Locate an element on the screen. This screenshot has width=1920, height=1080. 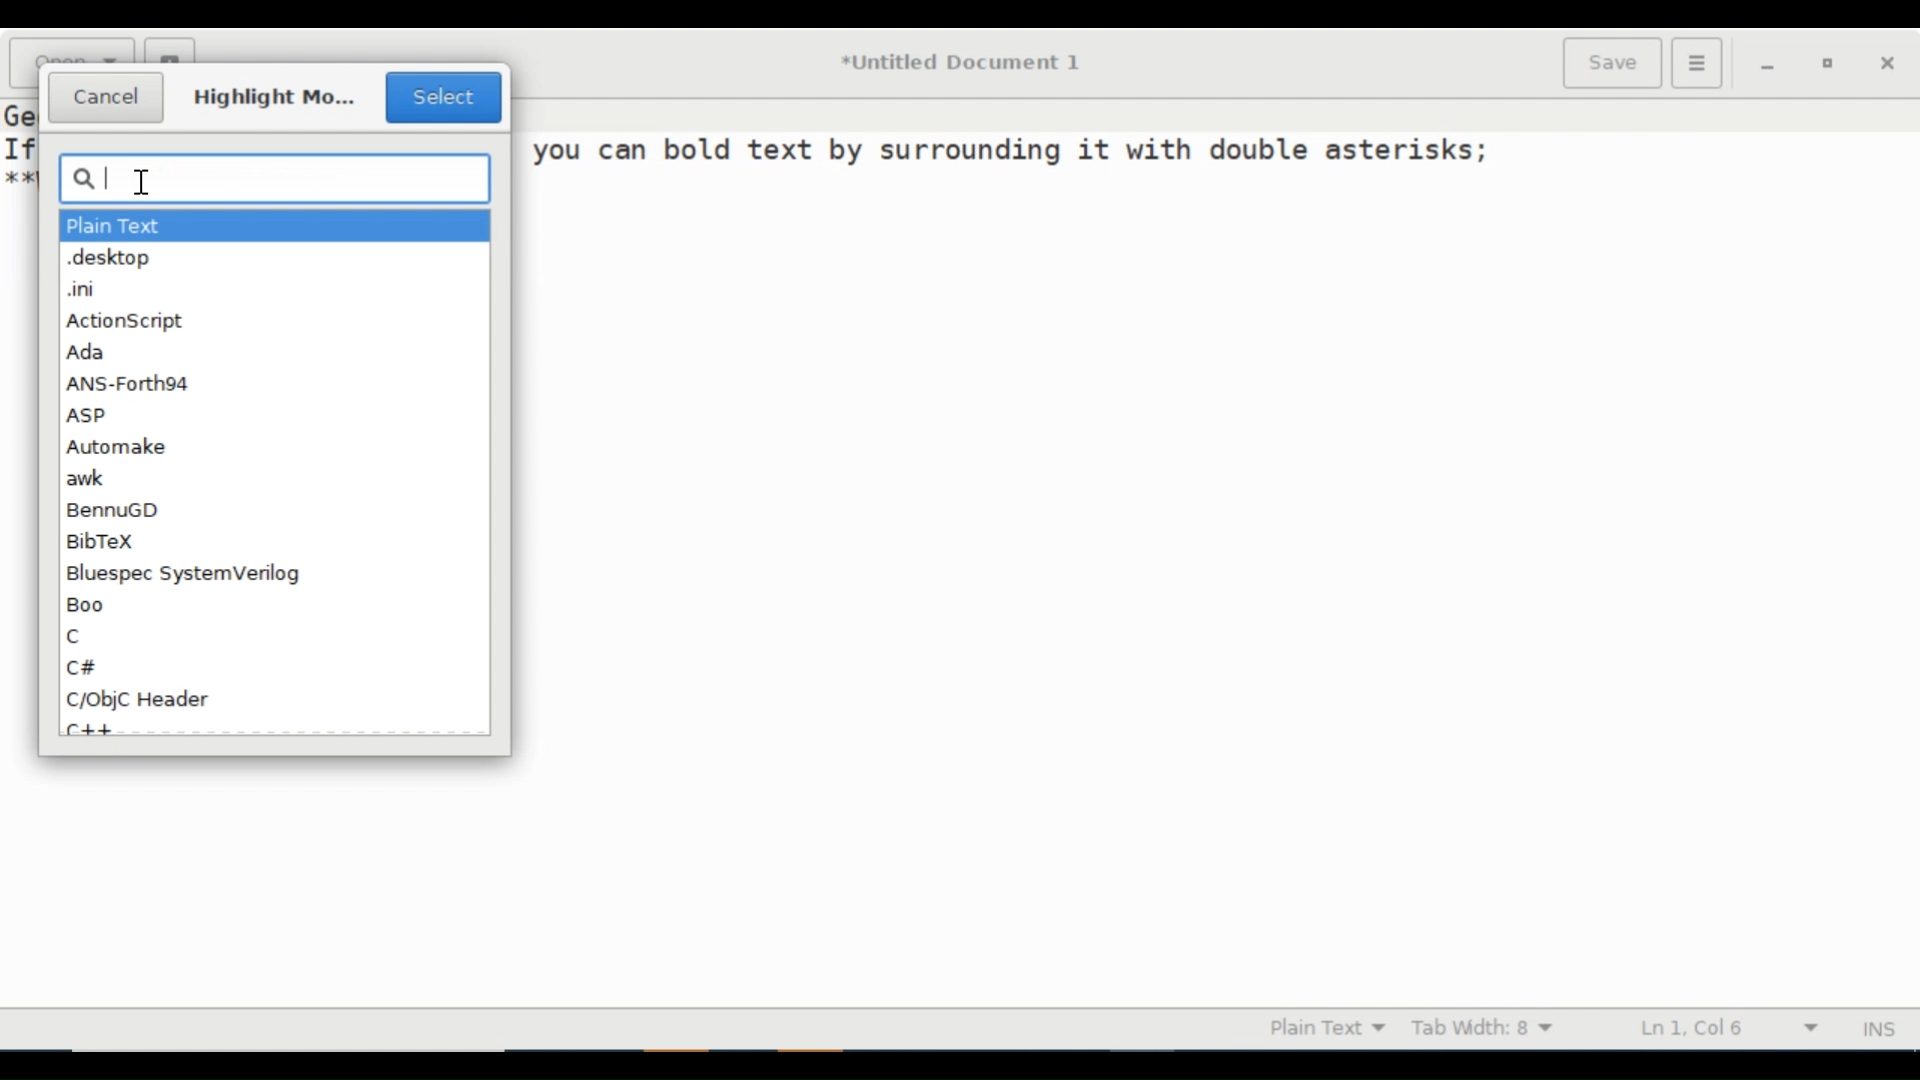
.ini is located at coordinates (83, 290).